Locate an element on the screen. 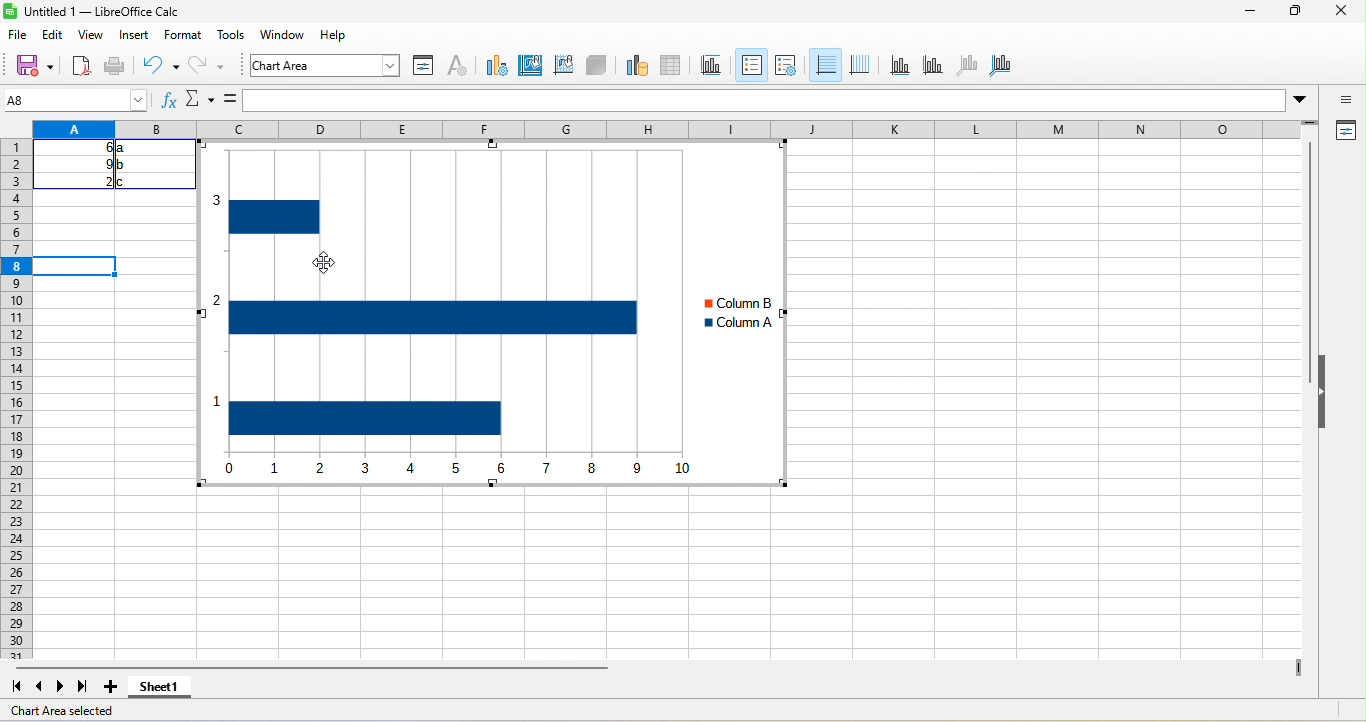 The height and width of the screenshot is (722, 1366). styles is located at coordinates (228, 36).